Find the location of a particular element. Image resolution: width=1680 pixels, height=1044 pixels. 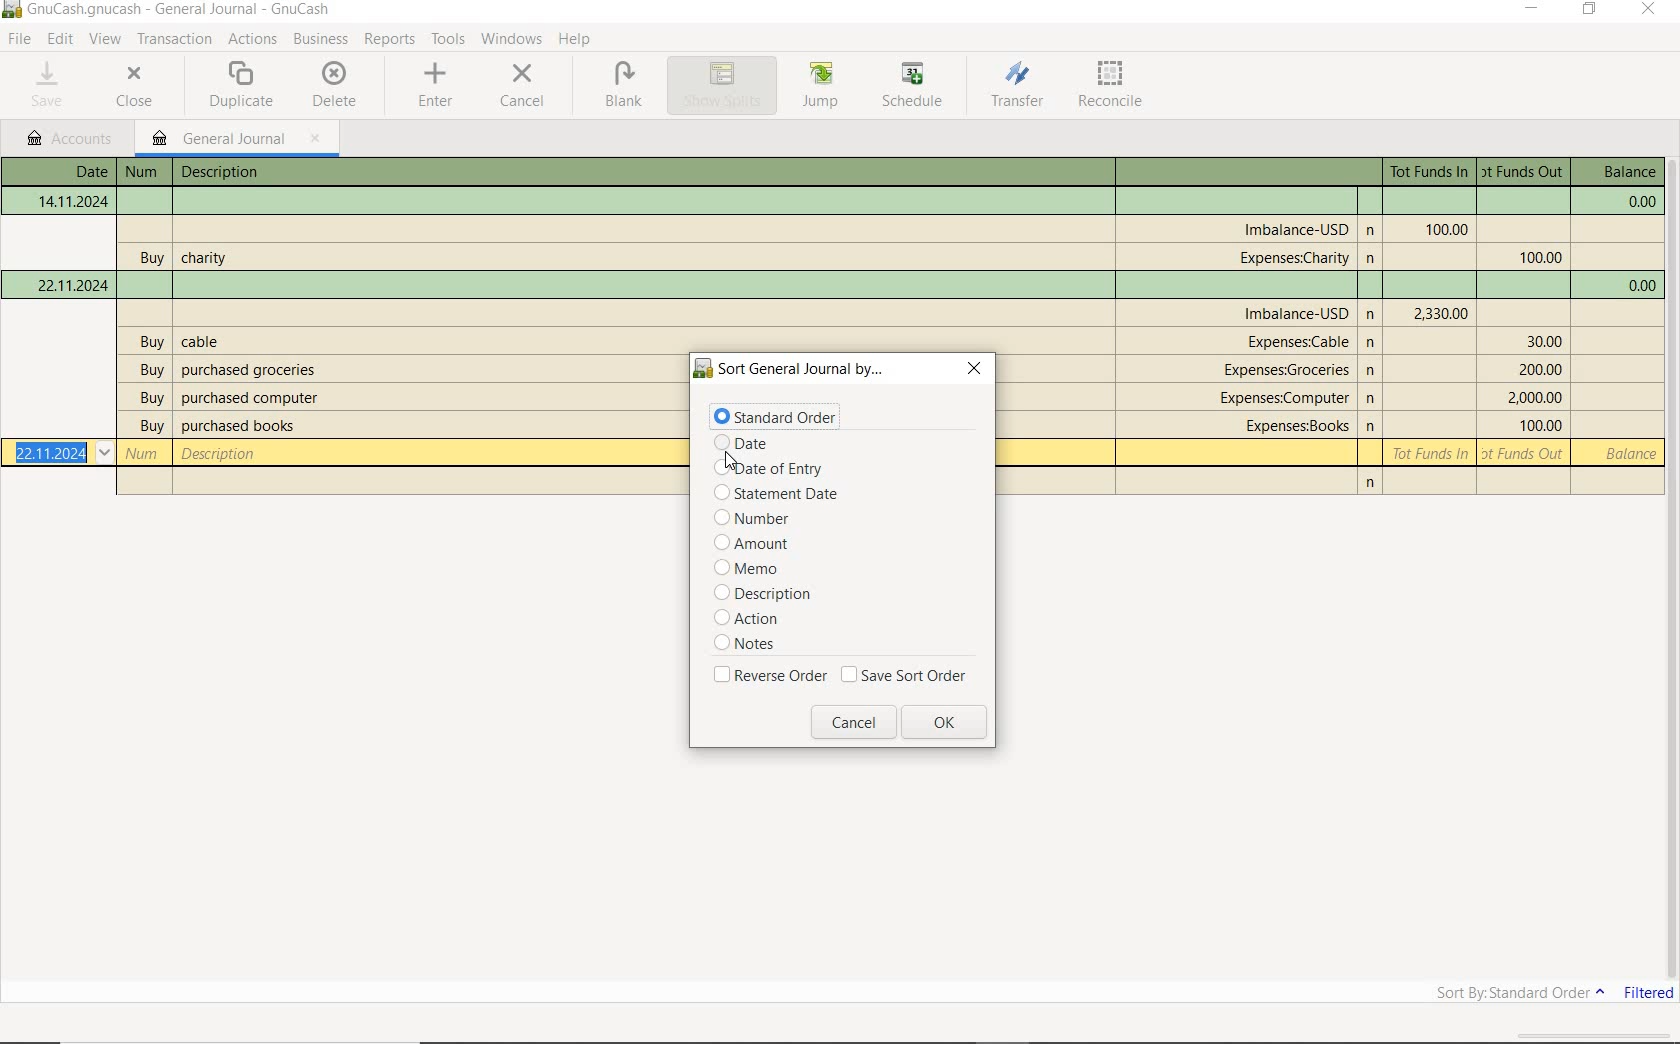

GENERAL JOURNAL is located at coordinates (235, 140).